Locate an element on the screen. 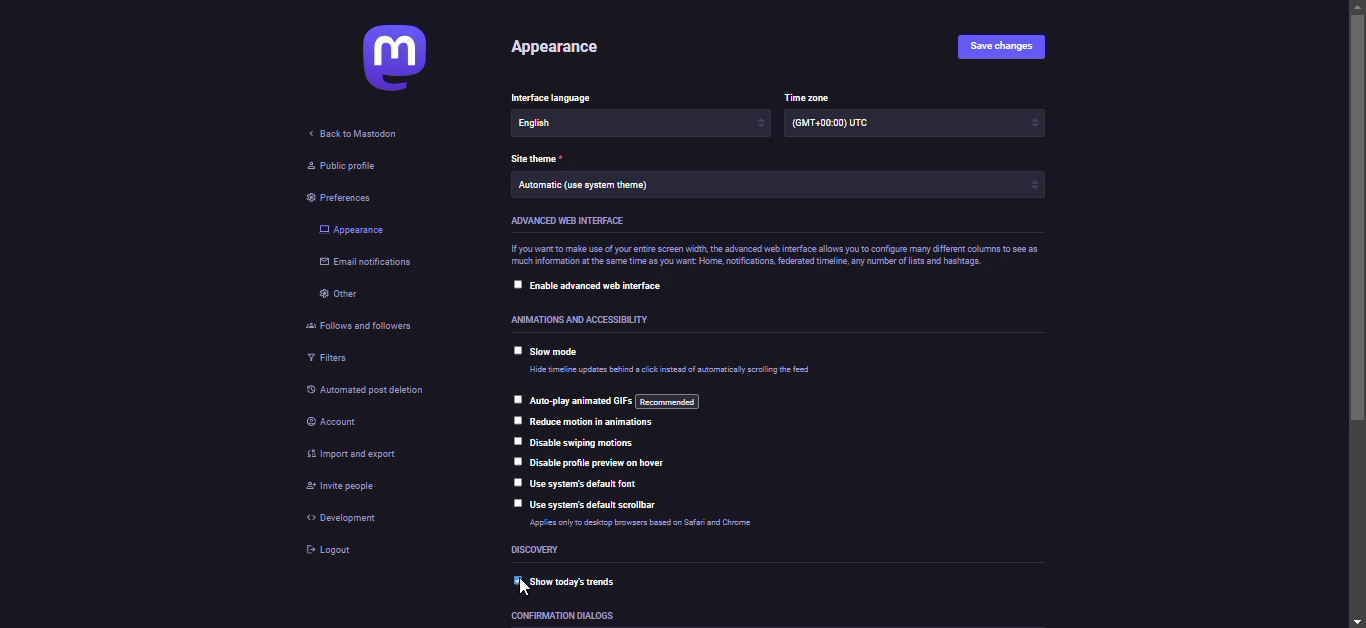 Image resolution: width=1366 pixels, height=628 pixels. appearance is located at coordinates (352, 230).